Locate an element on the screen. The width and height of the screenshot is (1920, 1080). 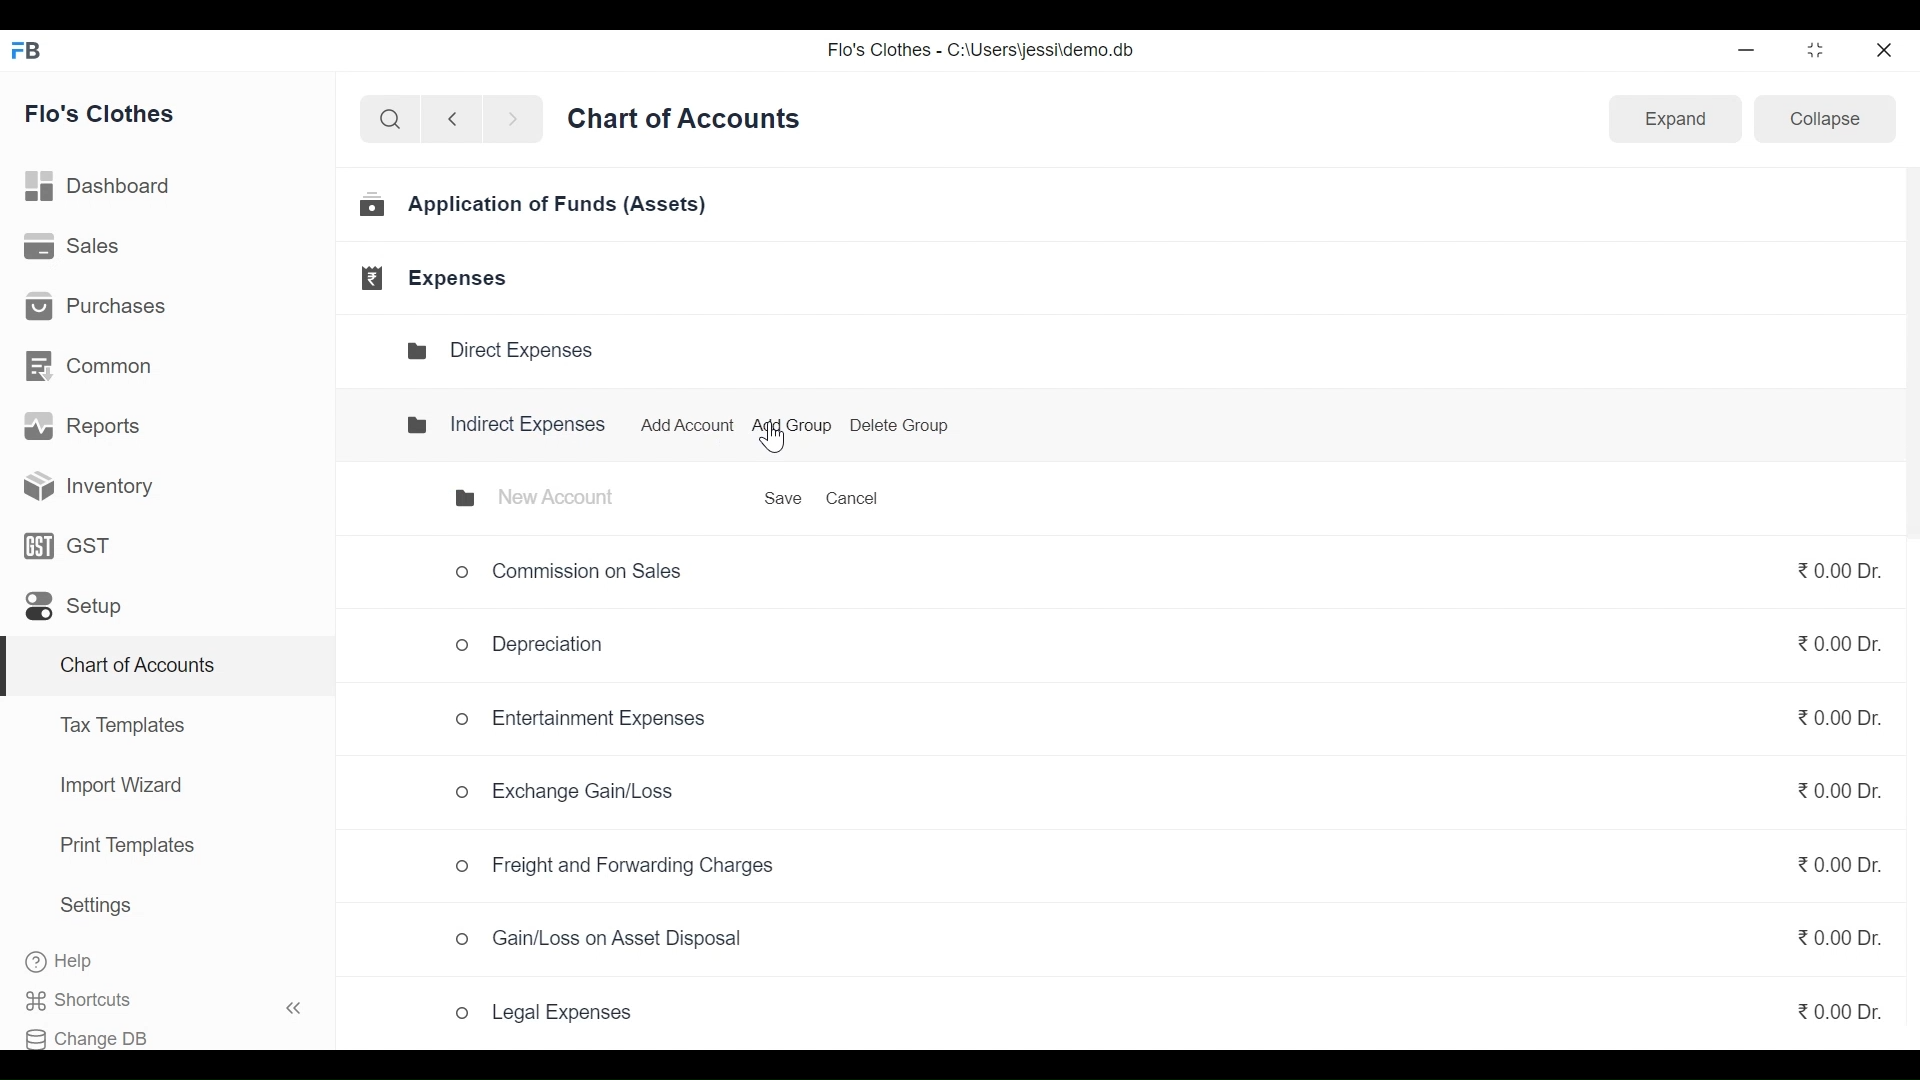
Cancel is located at coordinates (865, 501).